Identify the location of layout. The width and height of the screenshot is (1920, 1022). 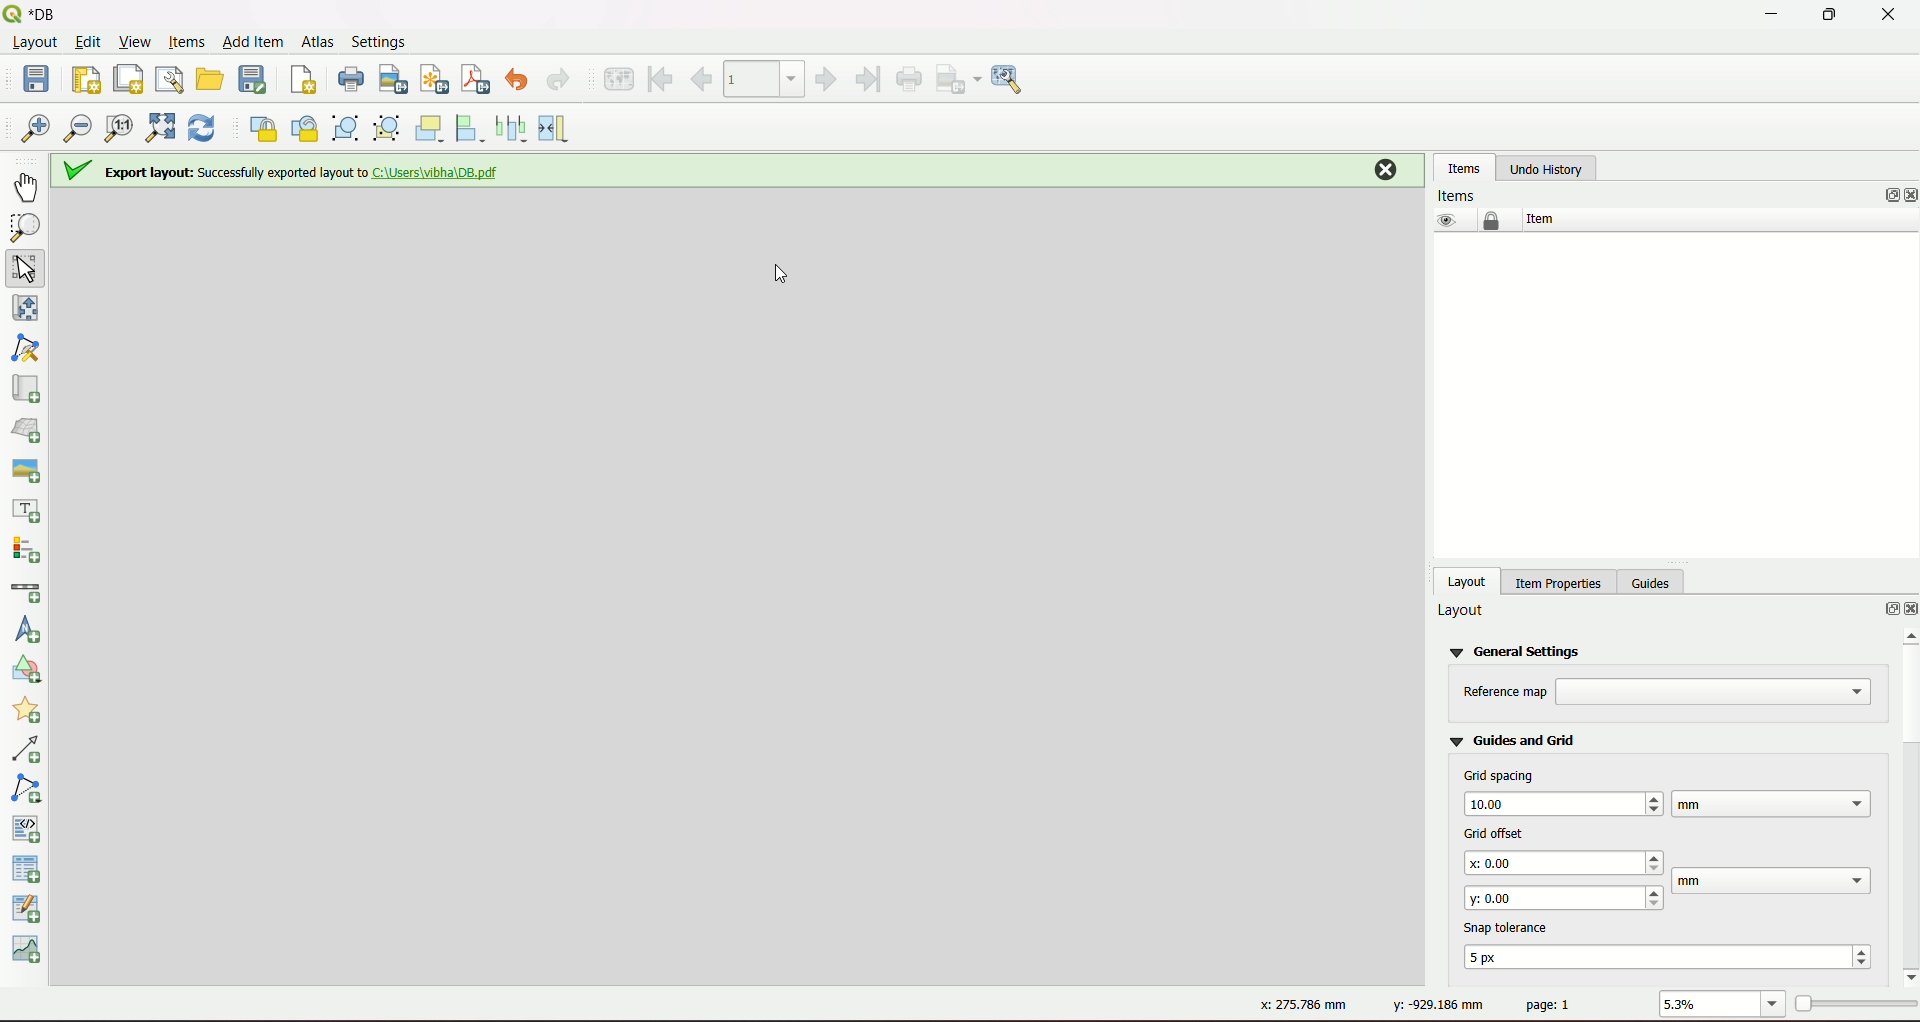
(1468, 580).